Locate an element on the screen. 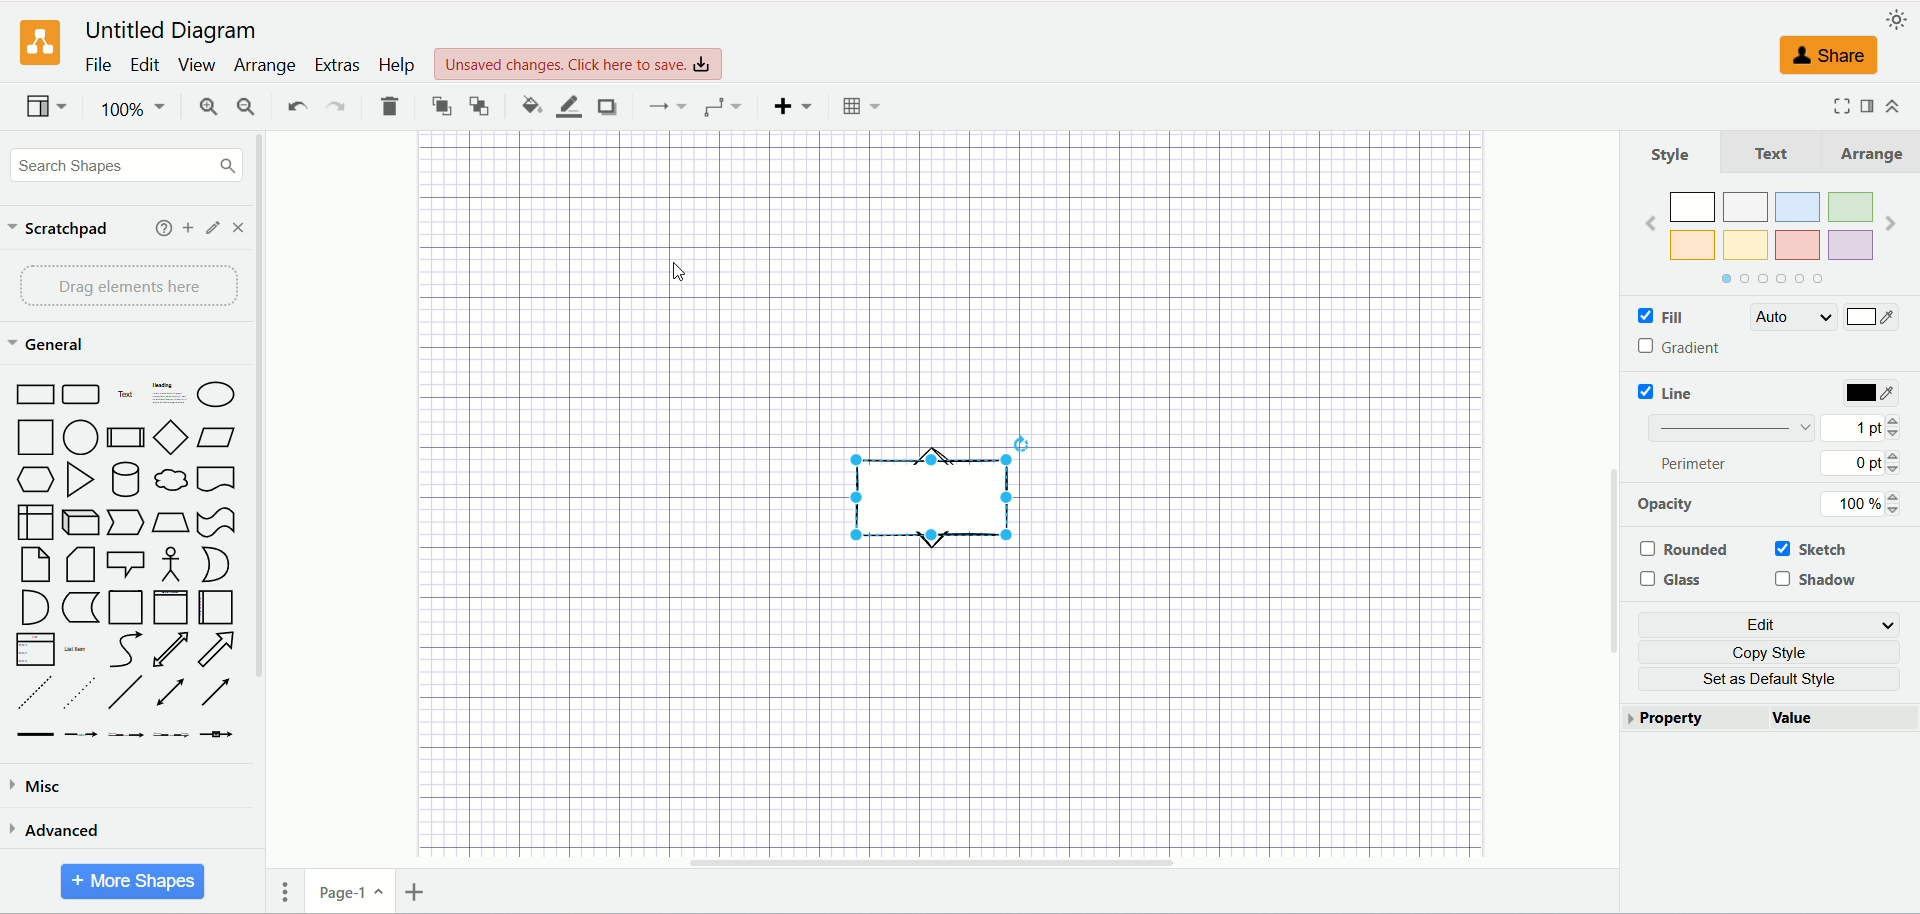  Vertical Container is located at coordinates (175, 606).